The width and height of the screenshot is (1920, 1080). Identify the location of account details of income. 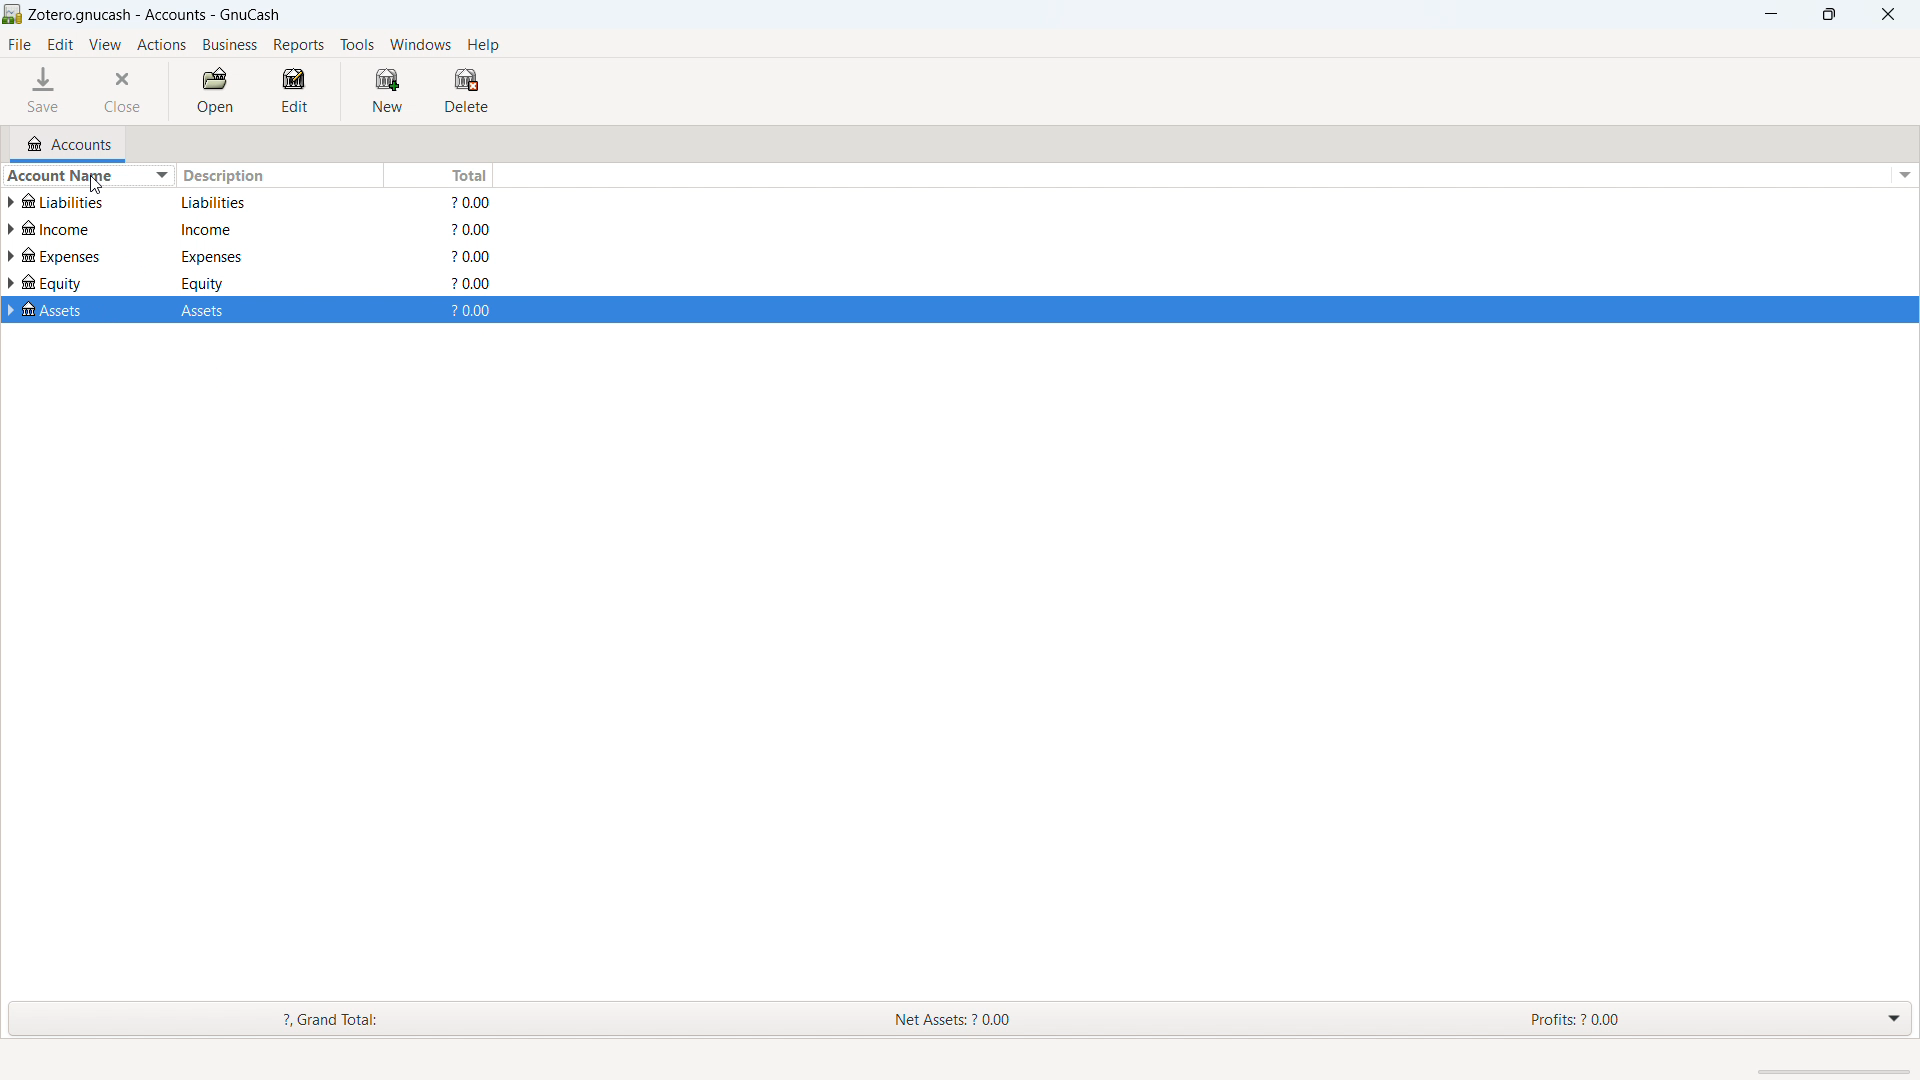
(269, 233).